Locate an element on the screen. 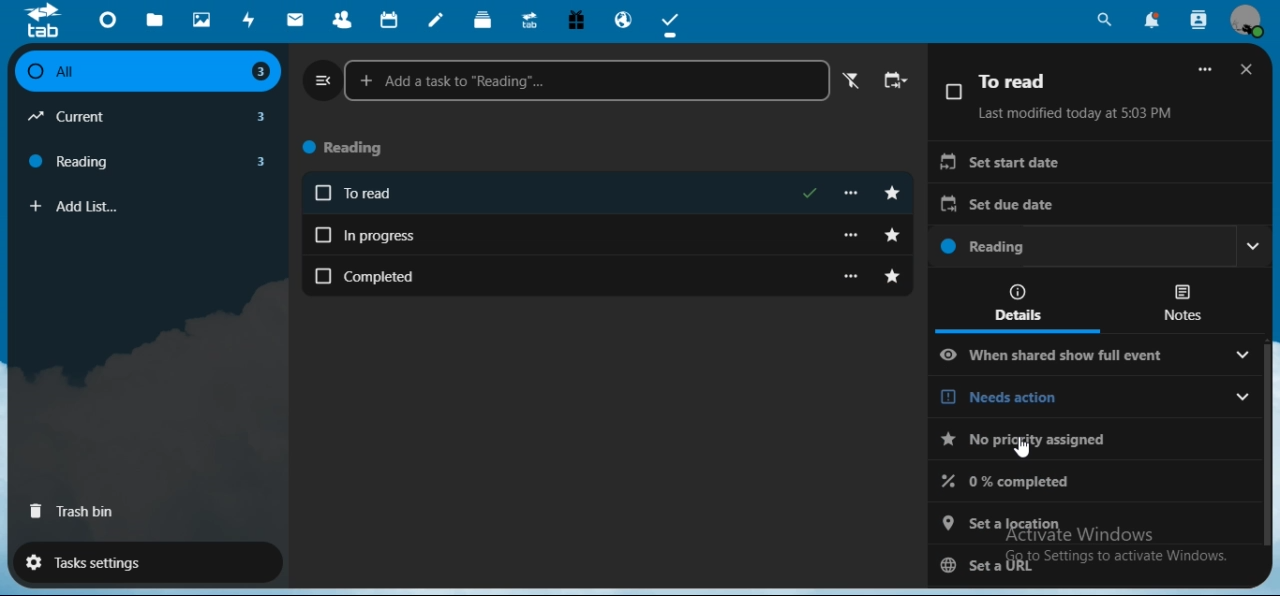 The height and width of the screenshot is (596, 1280). Cursor is located at coordinates (1023, 447).